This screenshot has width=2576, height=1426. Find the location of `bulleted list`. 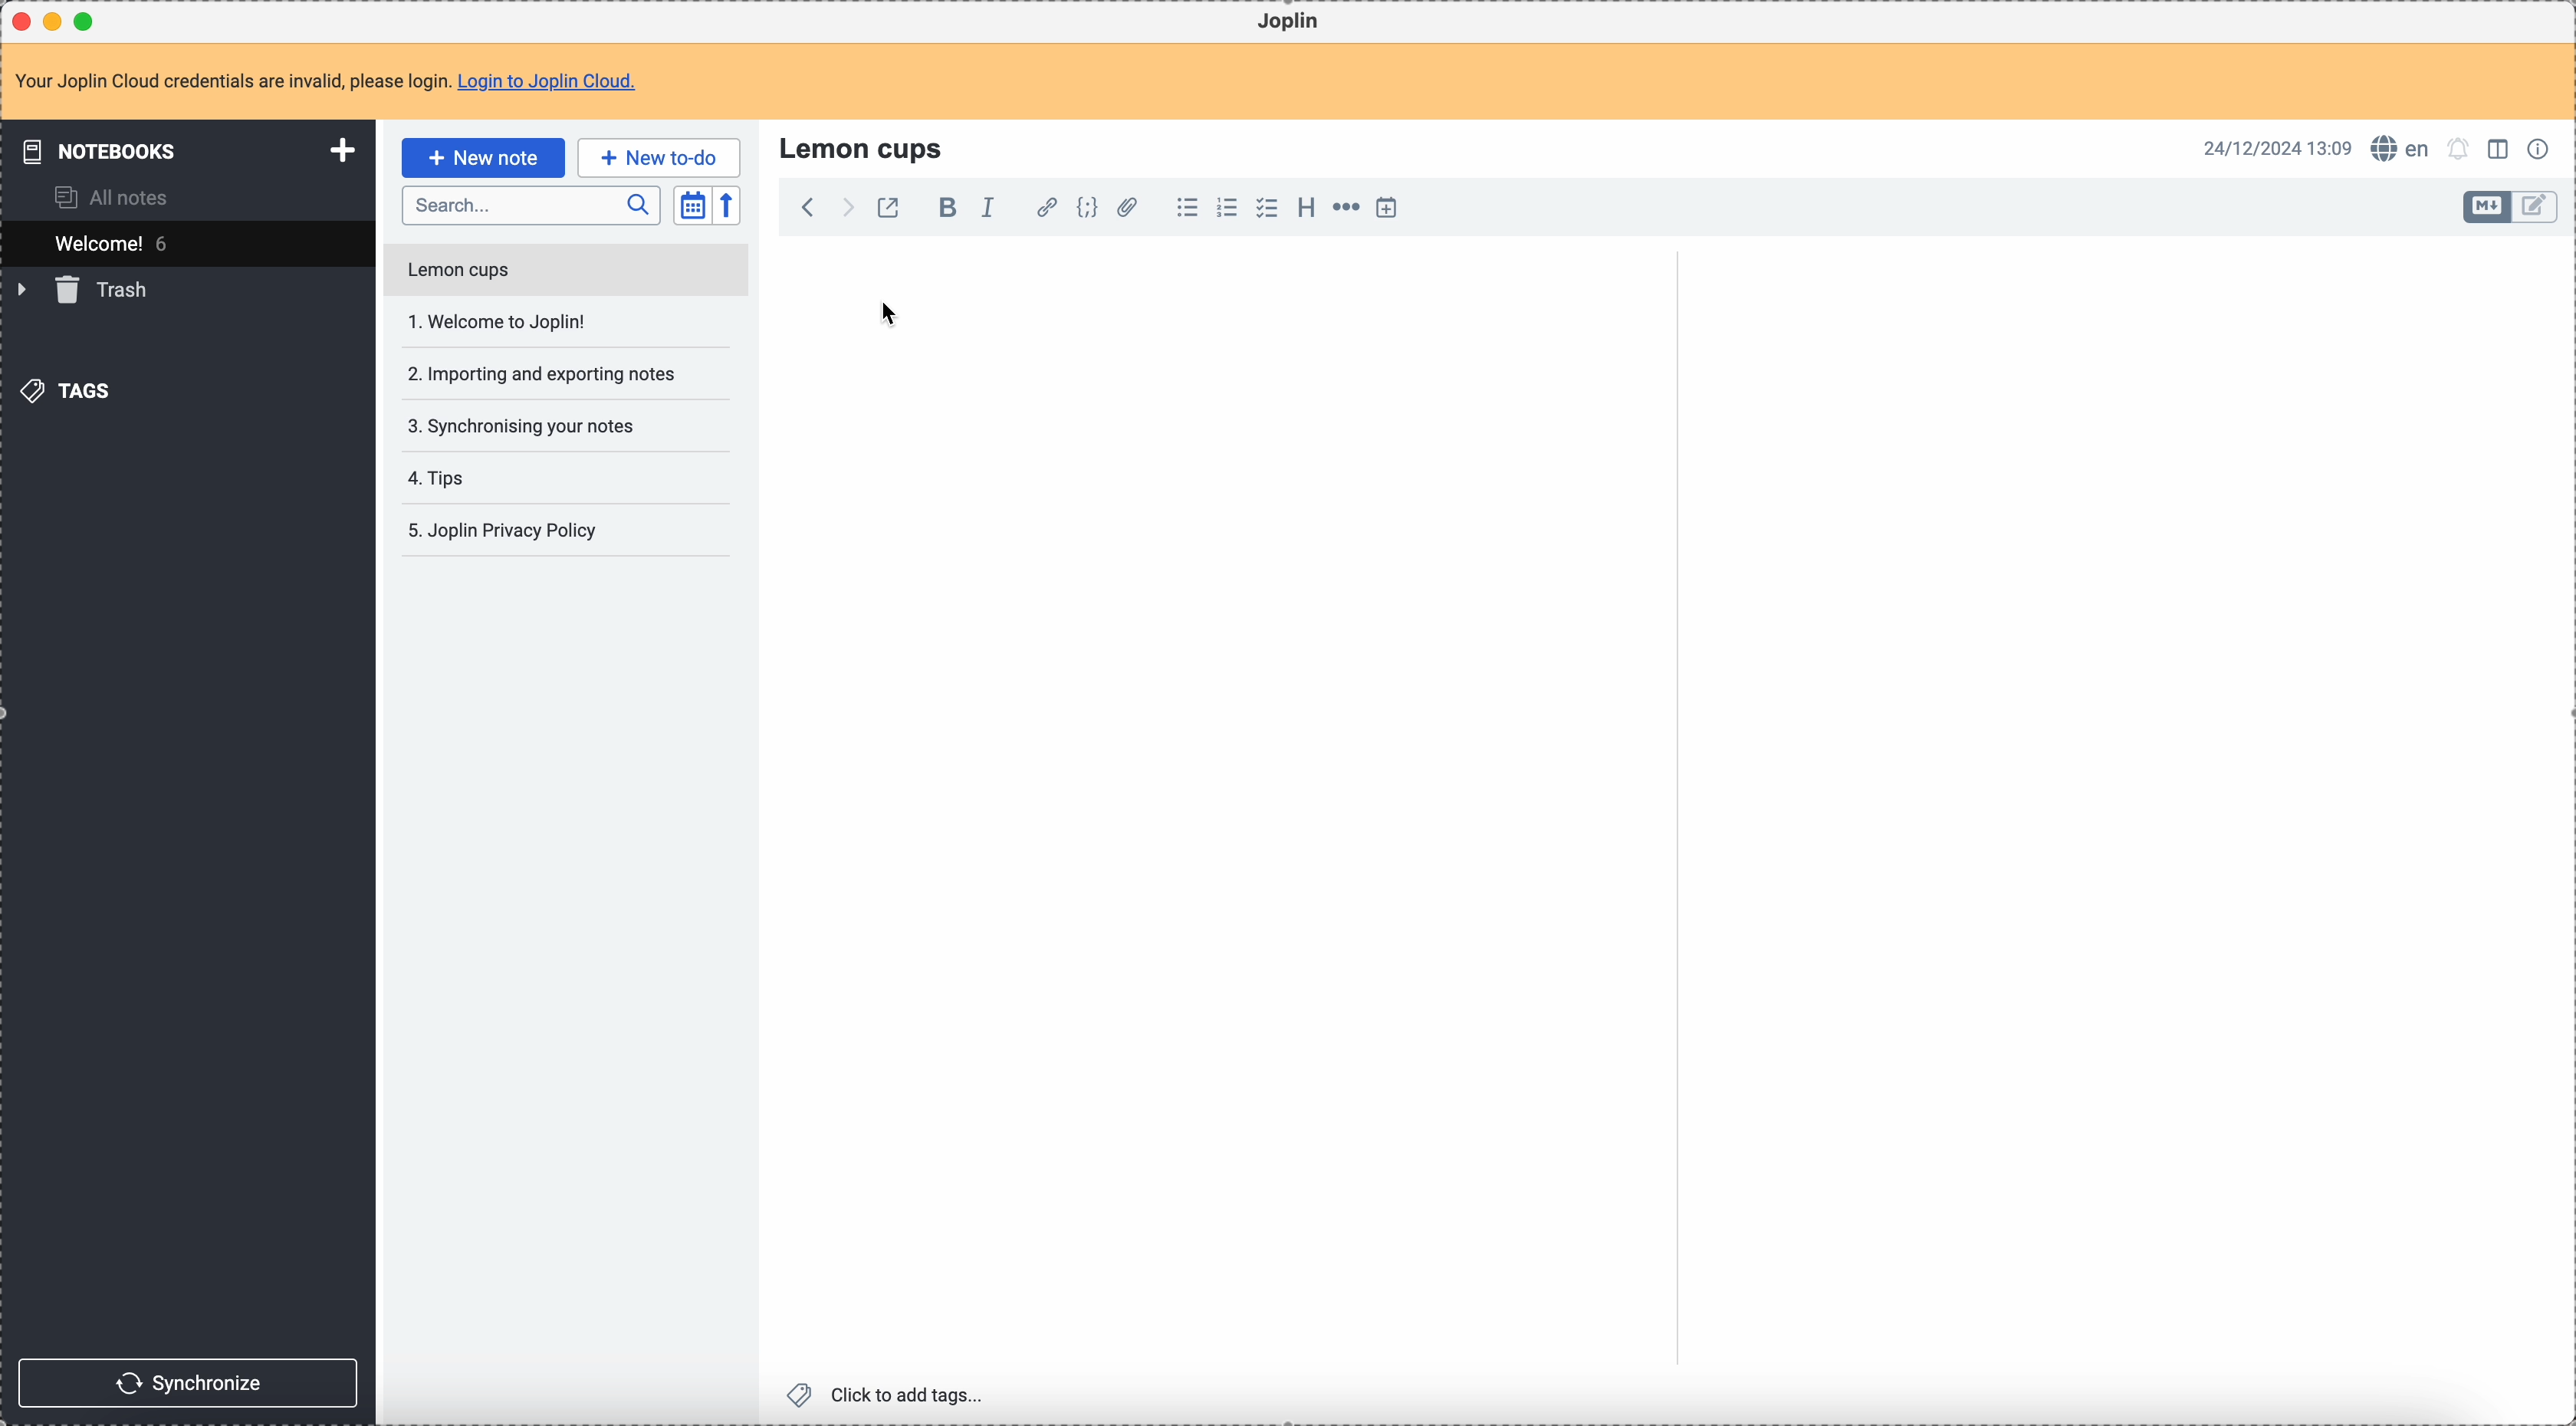

bulleted list is located at coordinates (1184, 208).